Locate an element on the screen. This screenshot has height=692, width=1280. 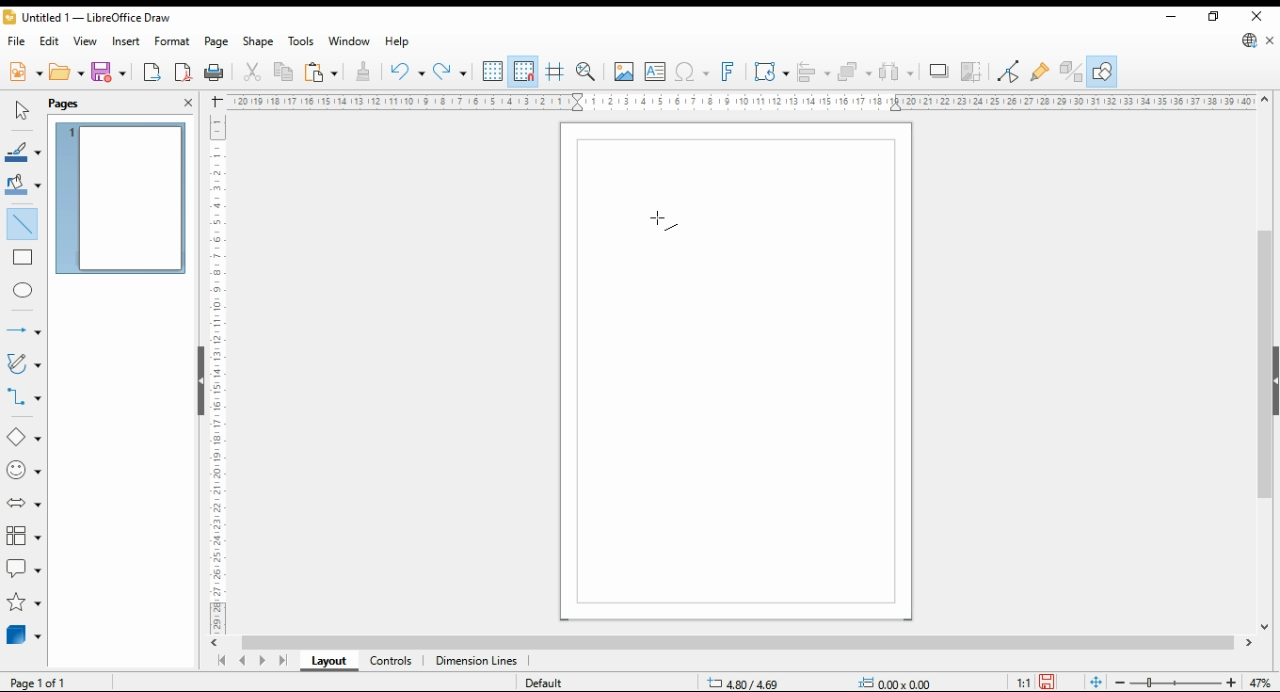
increase zoom is located at coordinates (1235, 683).